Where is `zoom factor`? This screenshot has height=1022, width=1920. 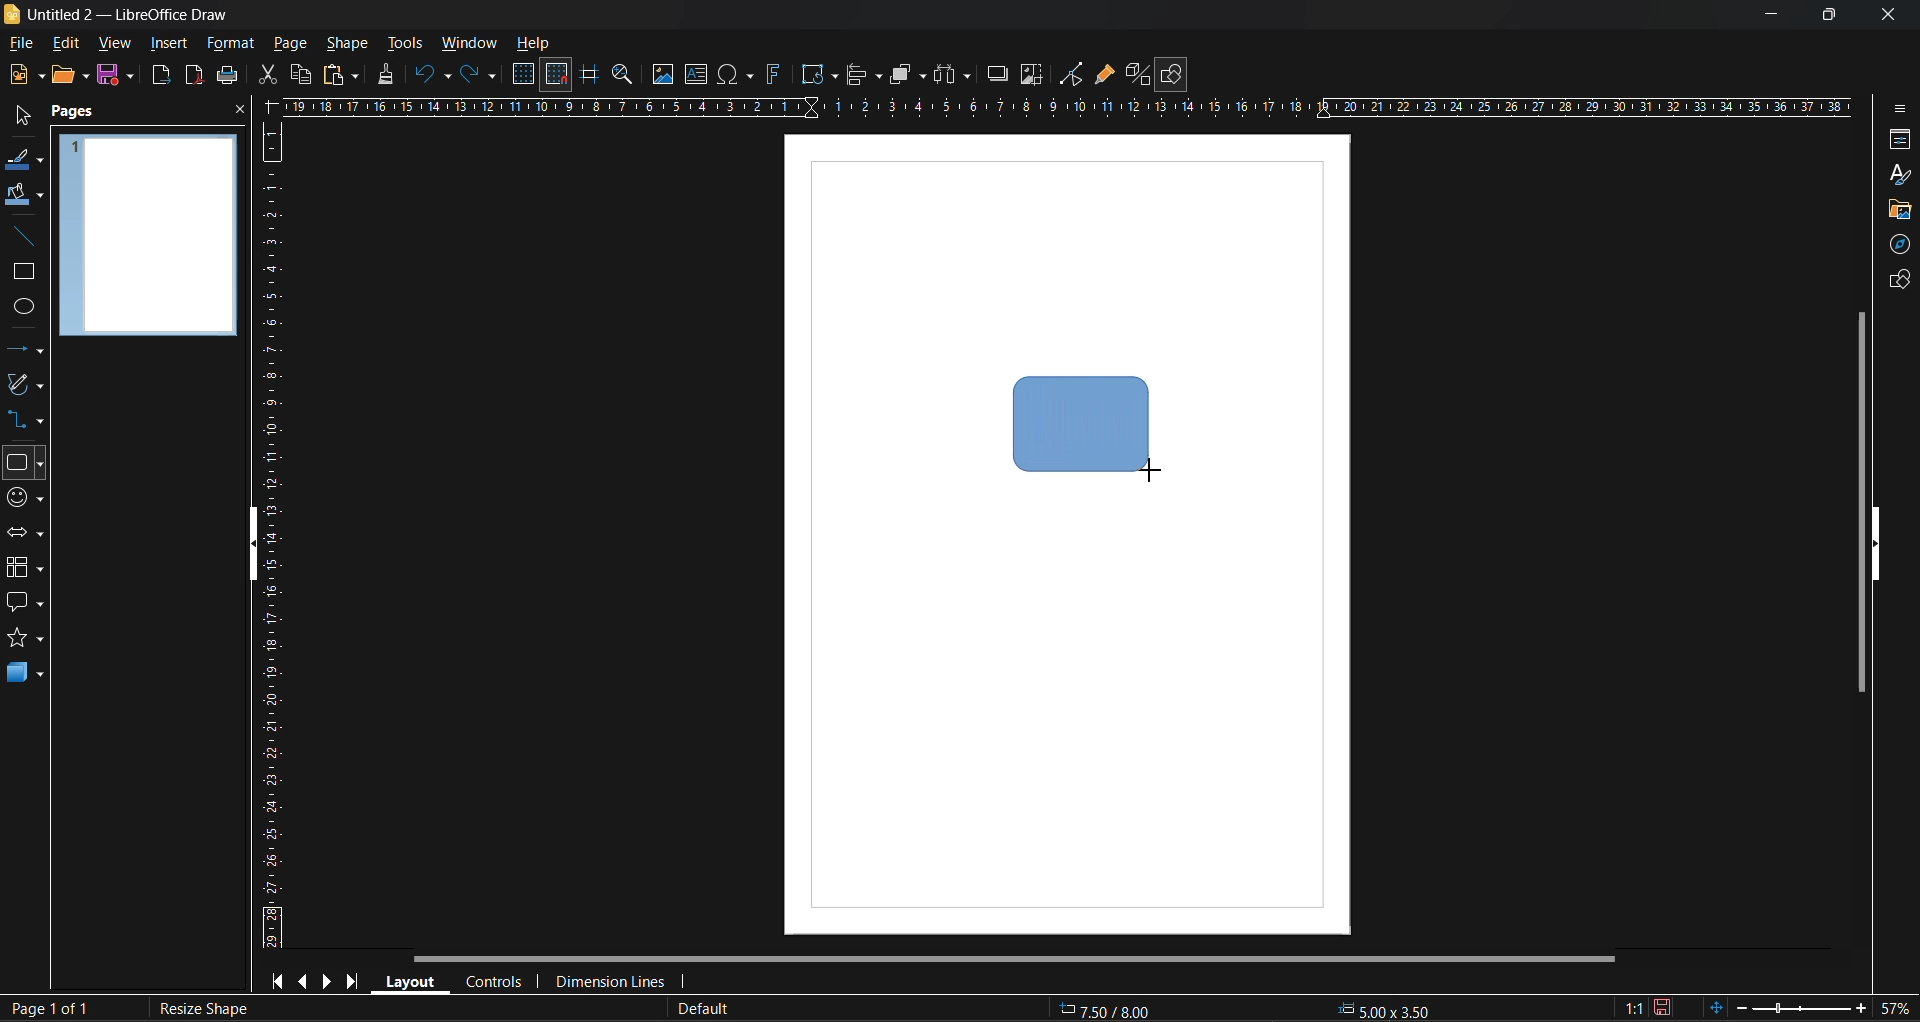 zoom factor is located at coordinates (1894, 1007).